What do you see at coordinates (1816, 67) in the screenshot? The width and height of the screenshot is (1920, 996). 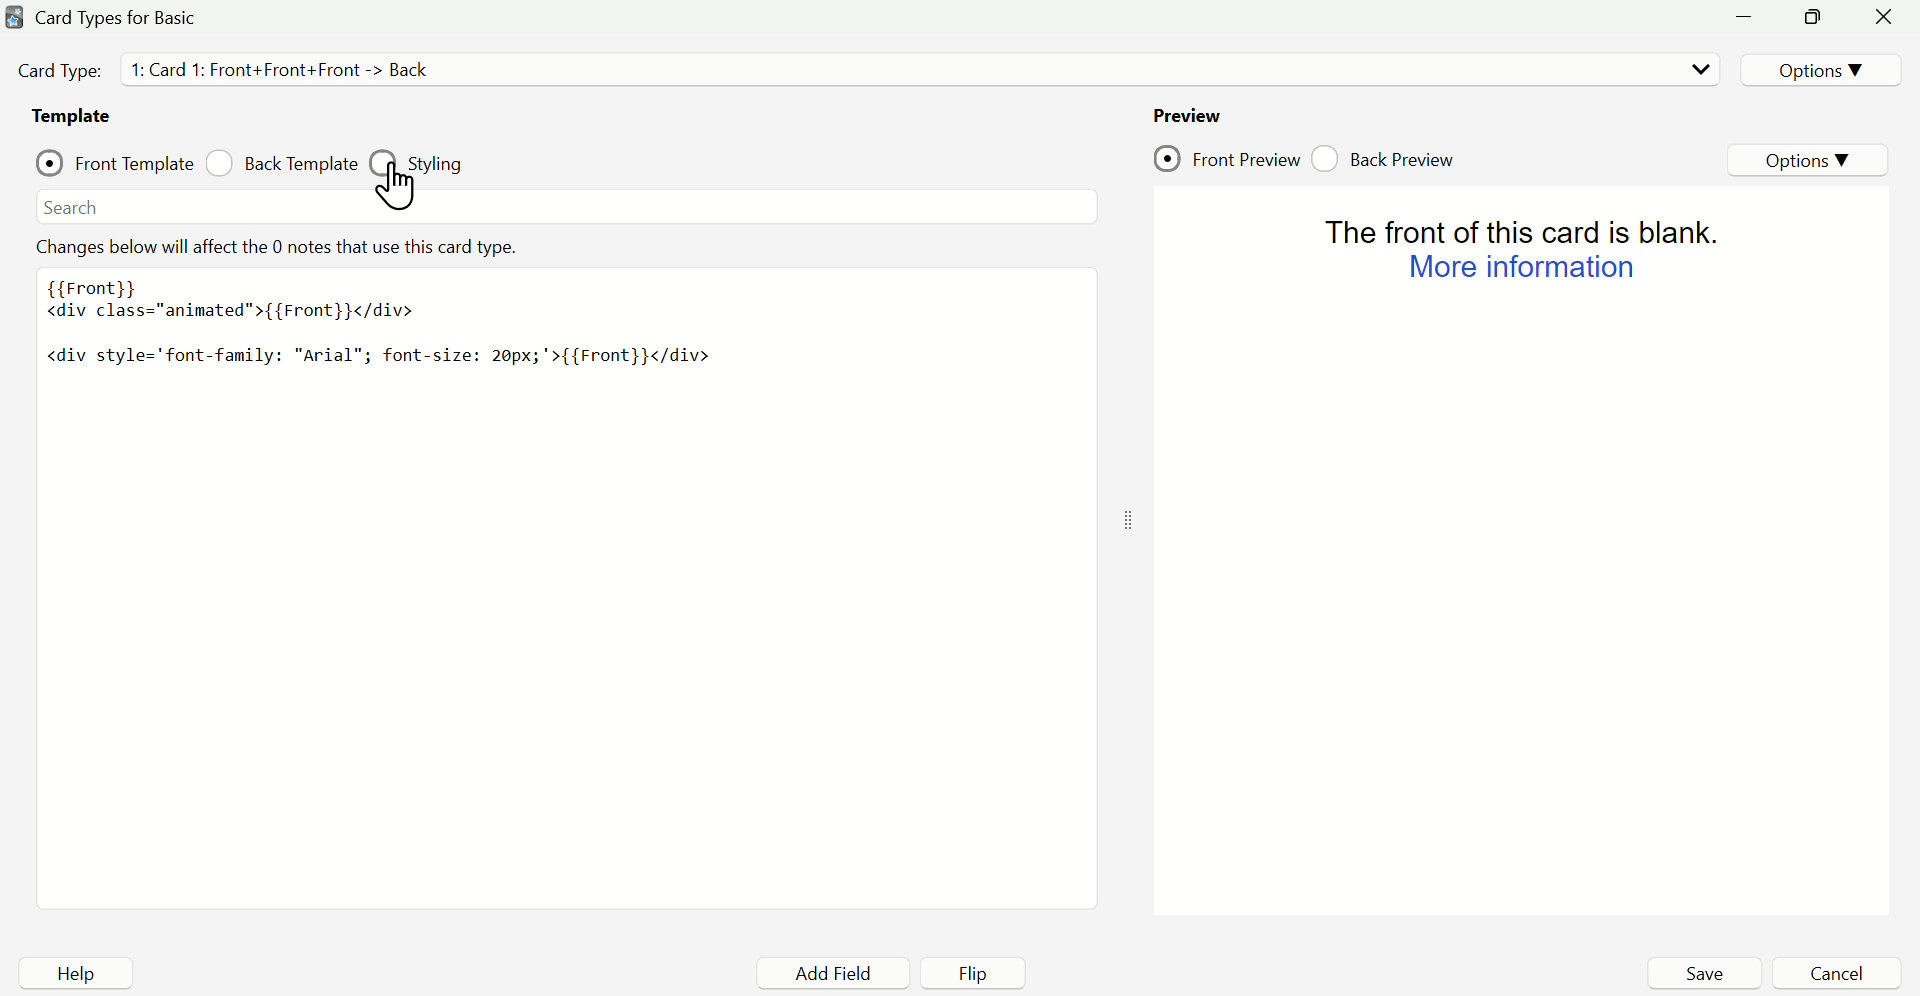 I see `Options` at bounding box center [1816, 67].